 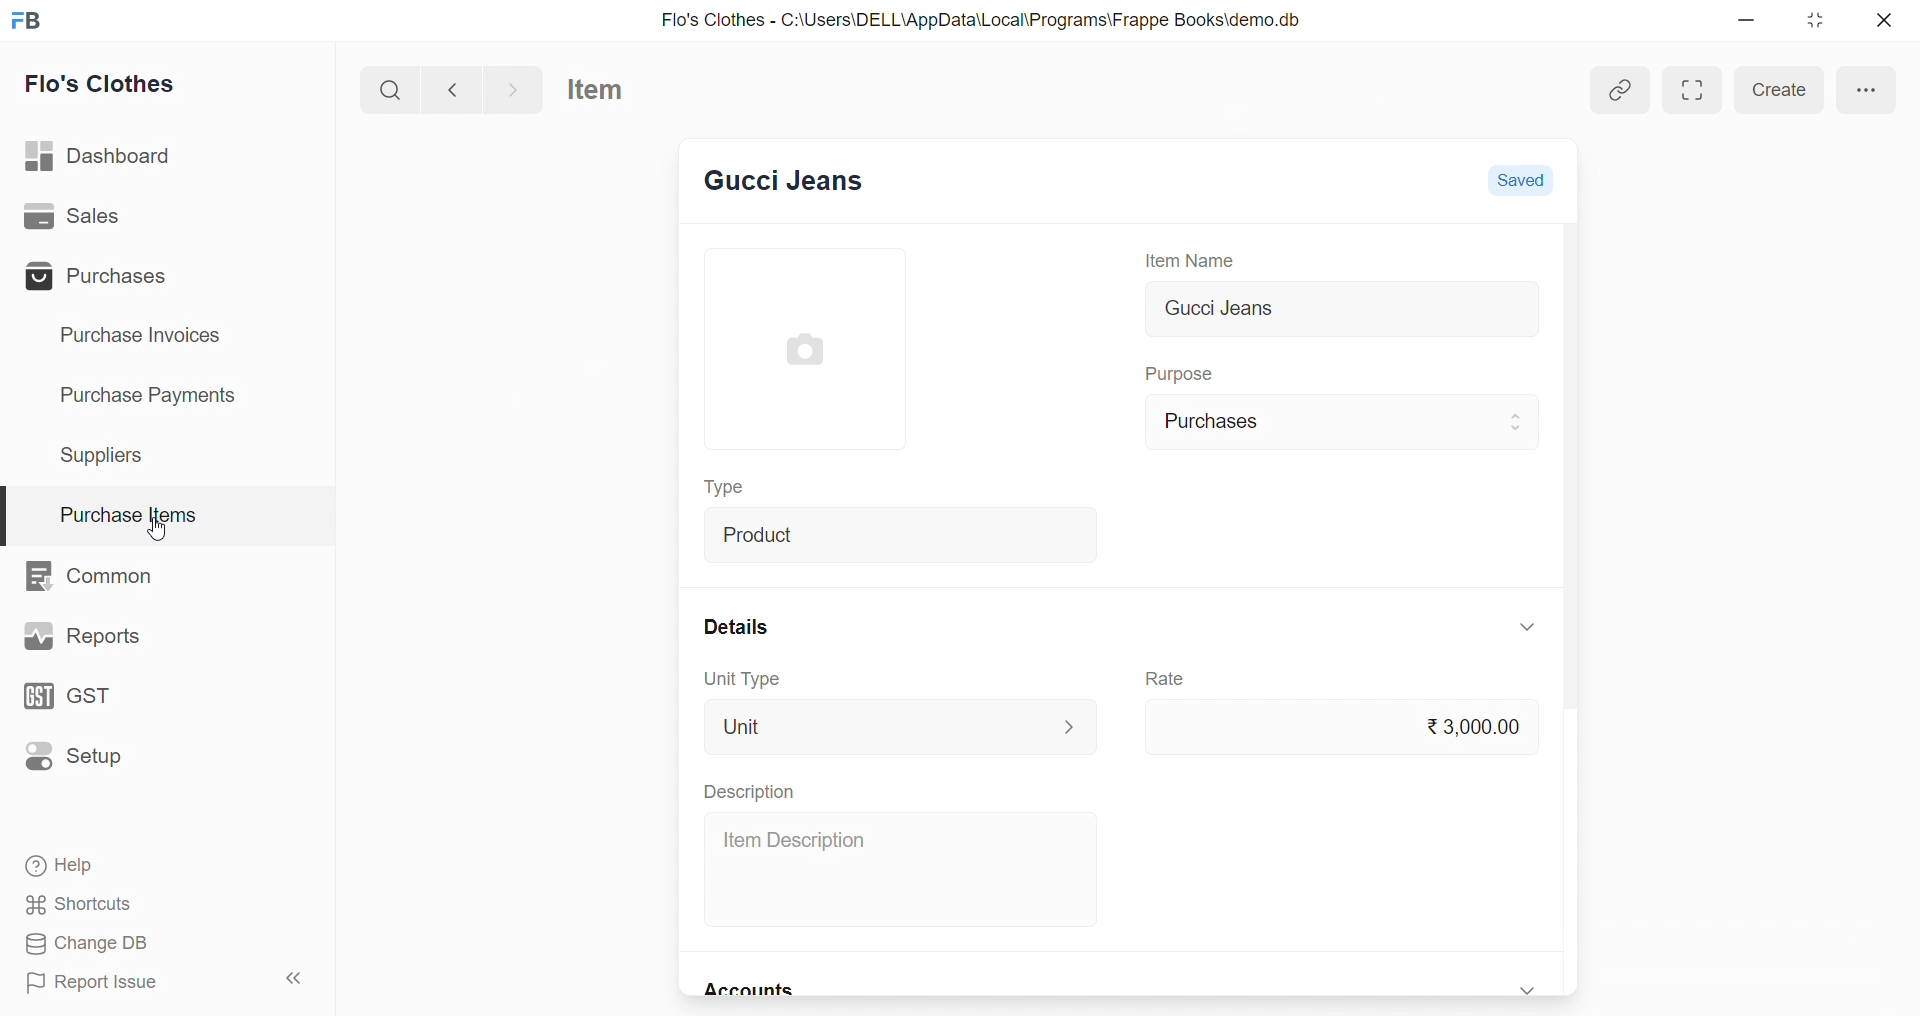 What do you see at coordinates (110, 454) in the screenshot?
I see `Suppliers` at bounding box center [110, 454].